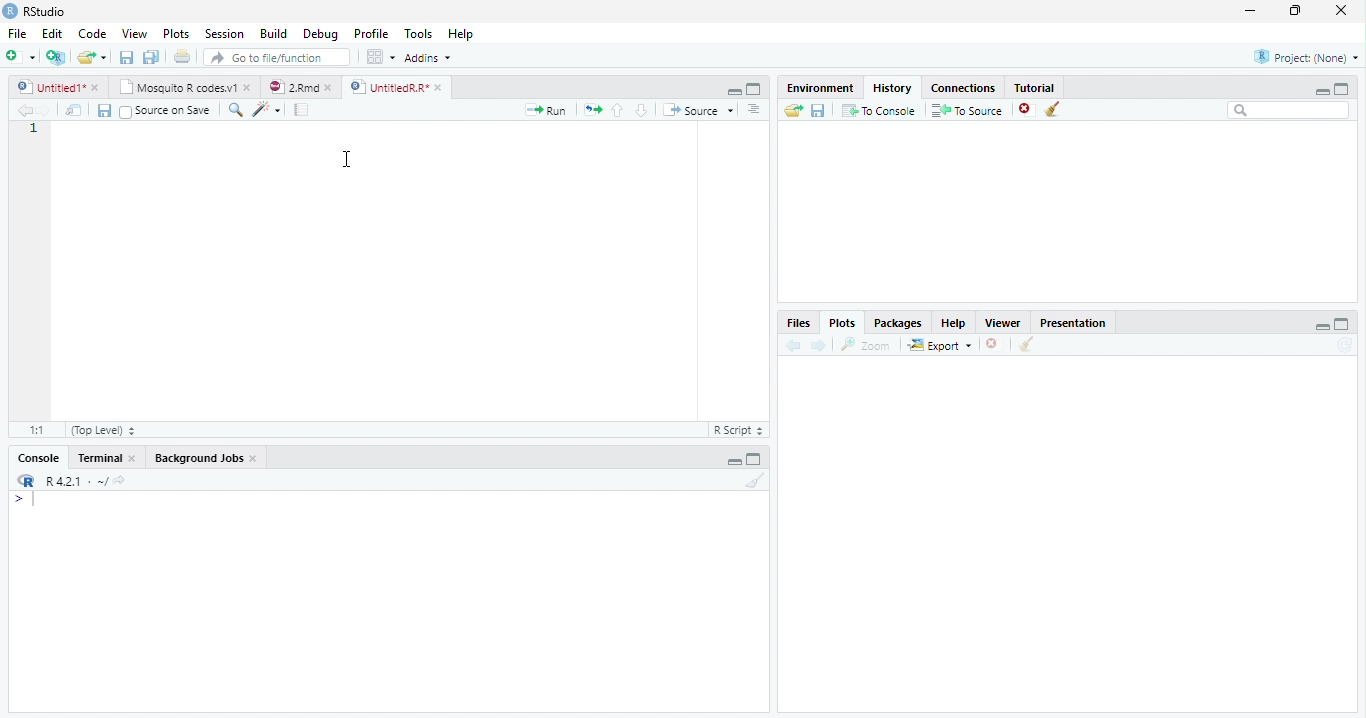 The height and width of the screenshot is (718, 1366). I want to click on Open Folder, so click(793, 111).